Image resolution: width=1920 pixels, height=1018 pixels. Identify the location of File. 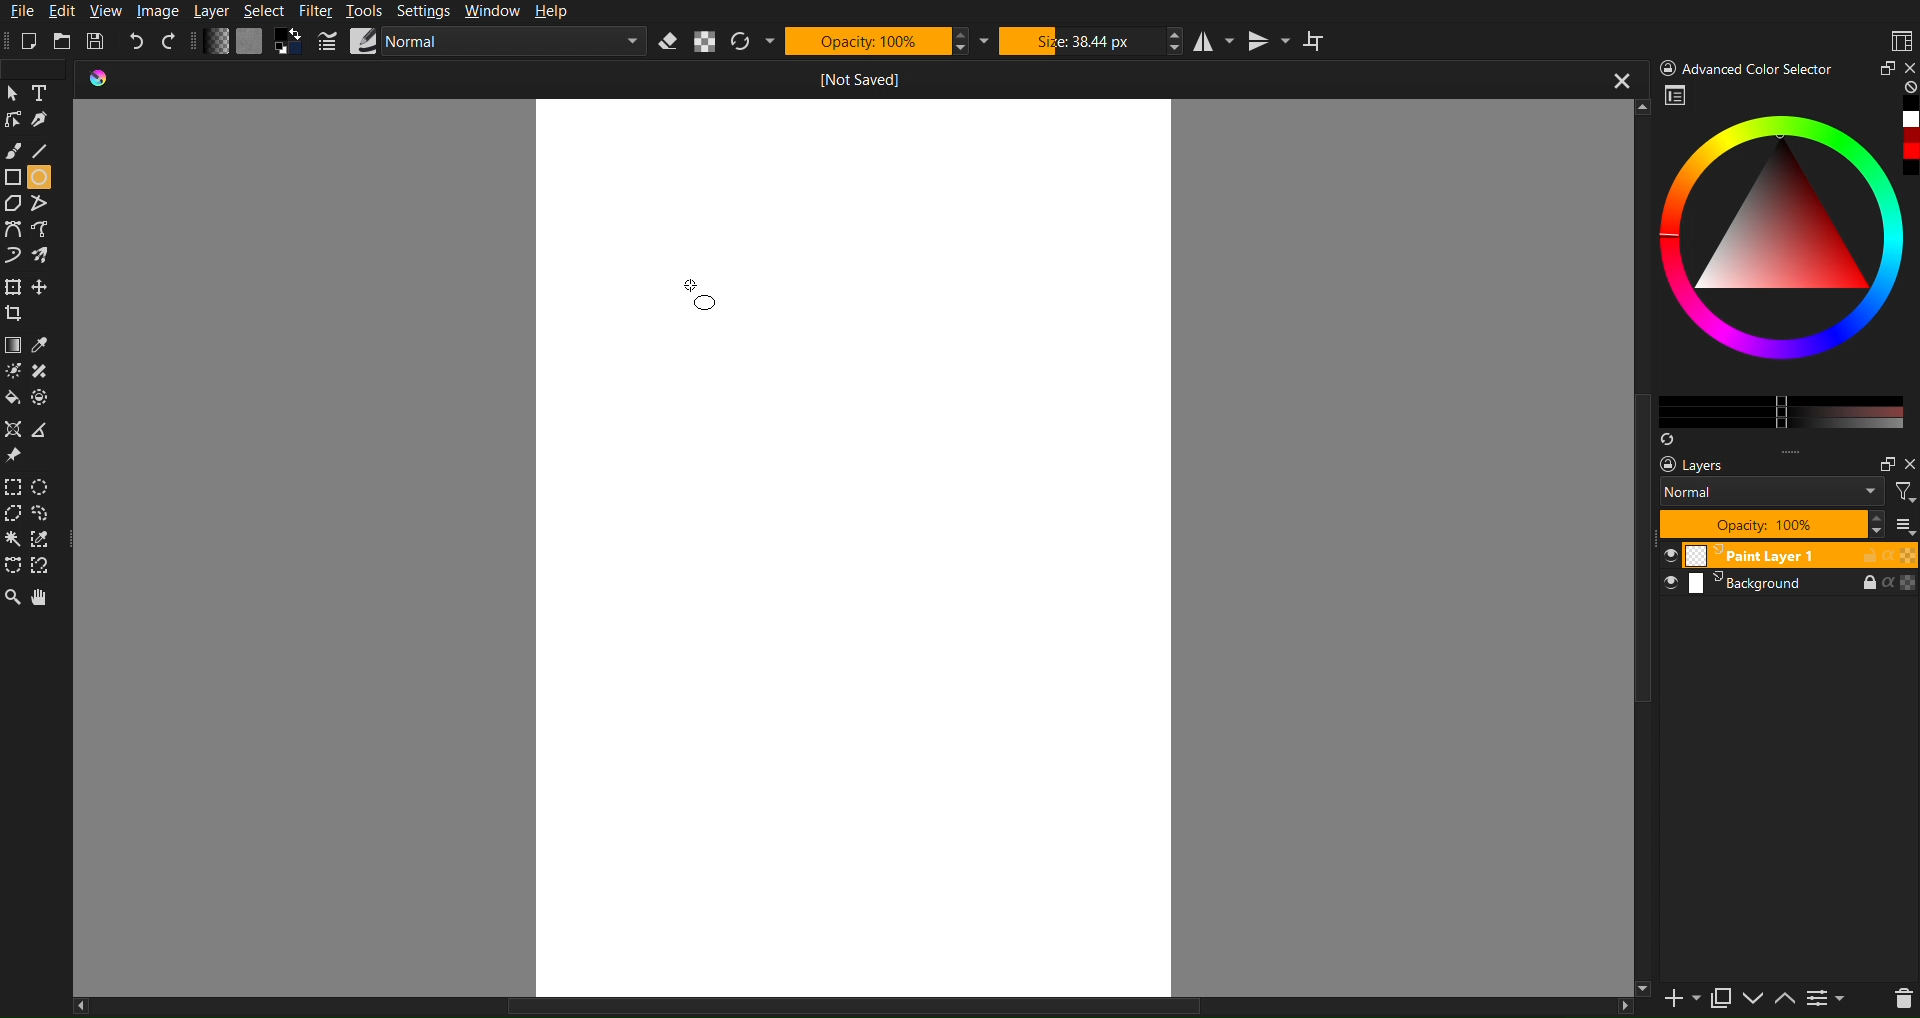
(20, 12).